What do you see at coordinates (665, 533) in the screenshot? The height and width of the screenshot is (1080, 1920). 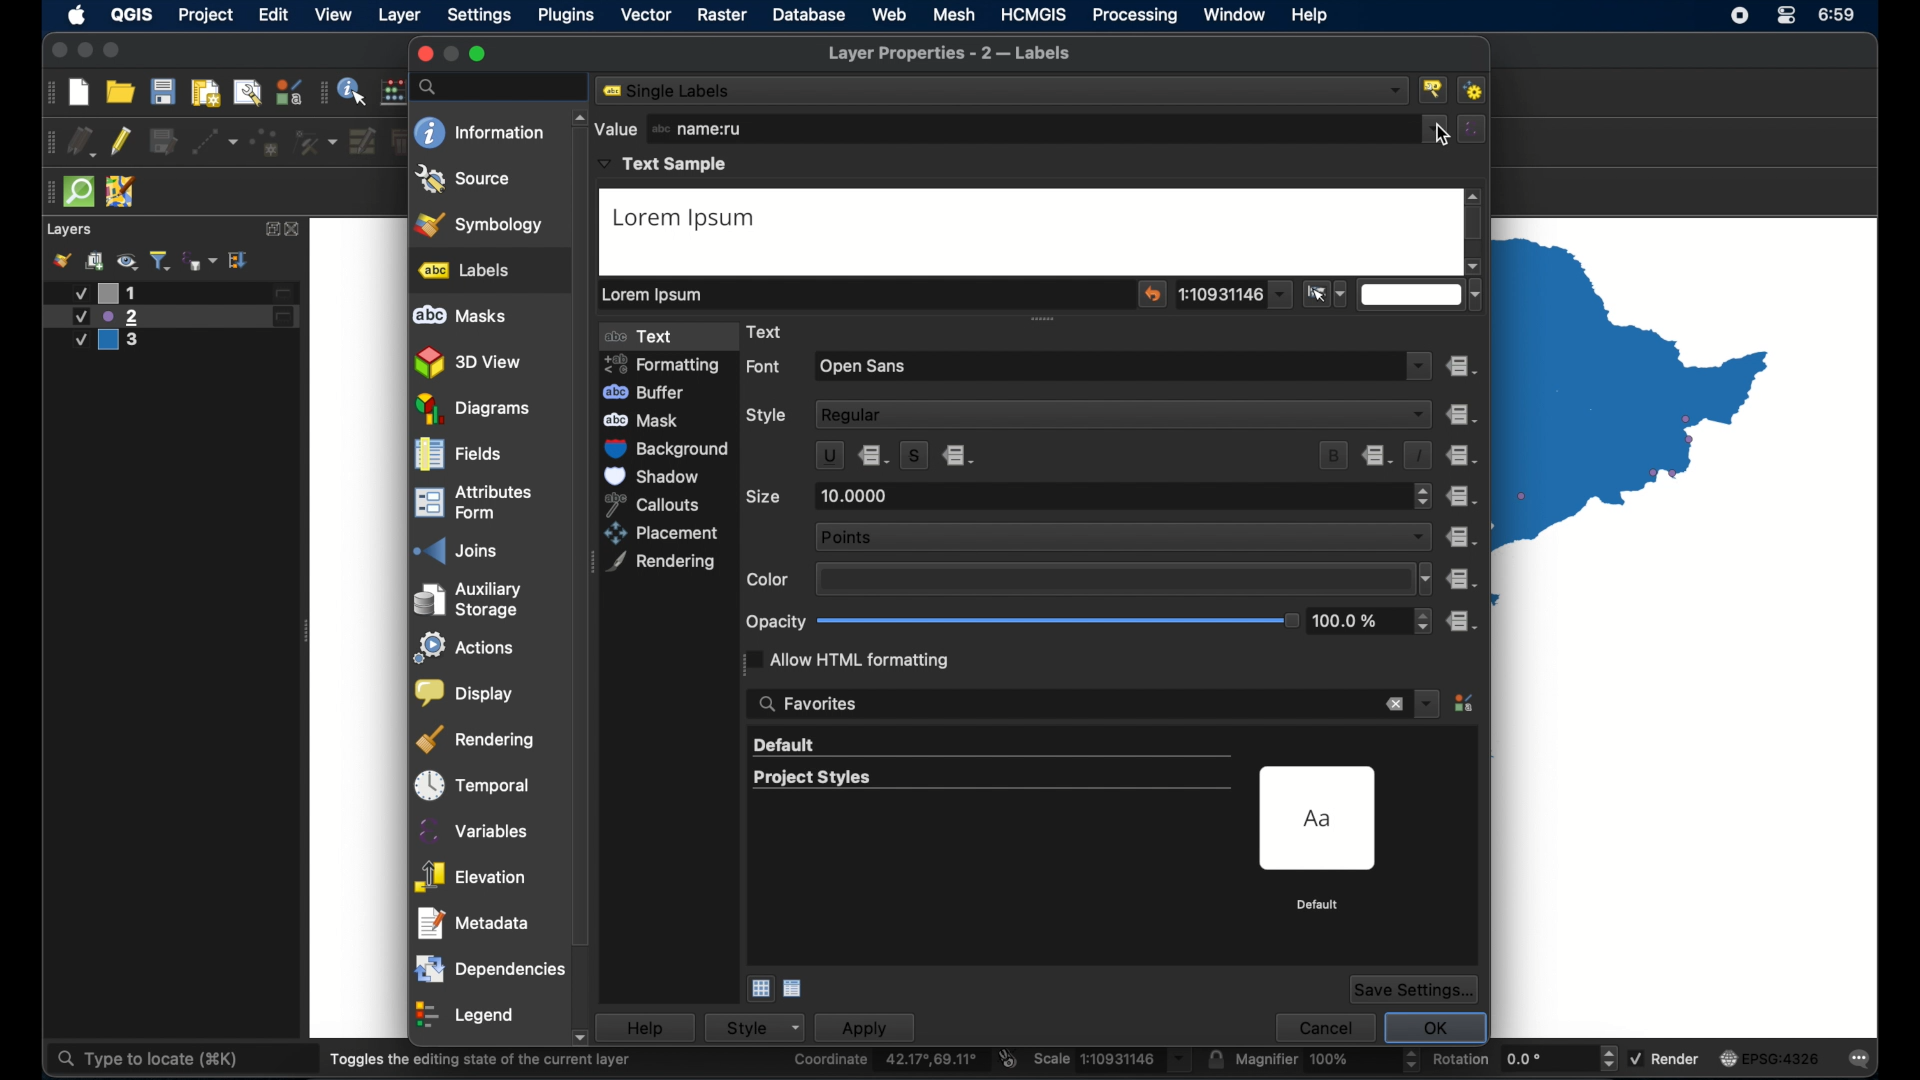 I see `placement` at bounding box center [665, 533].